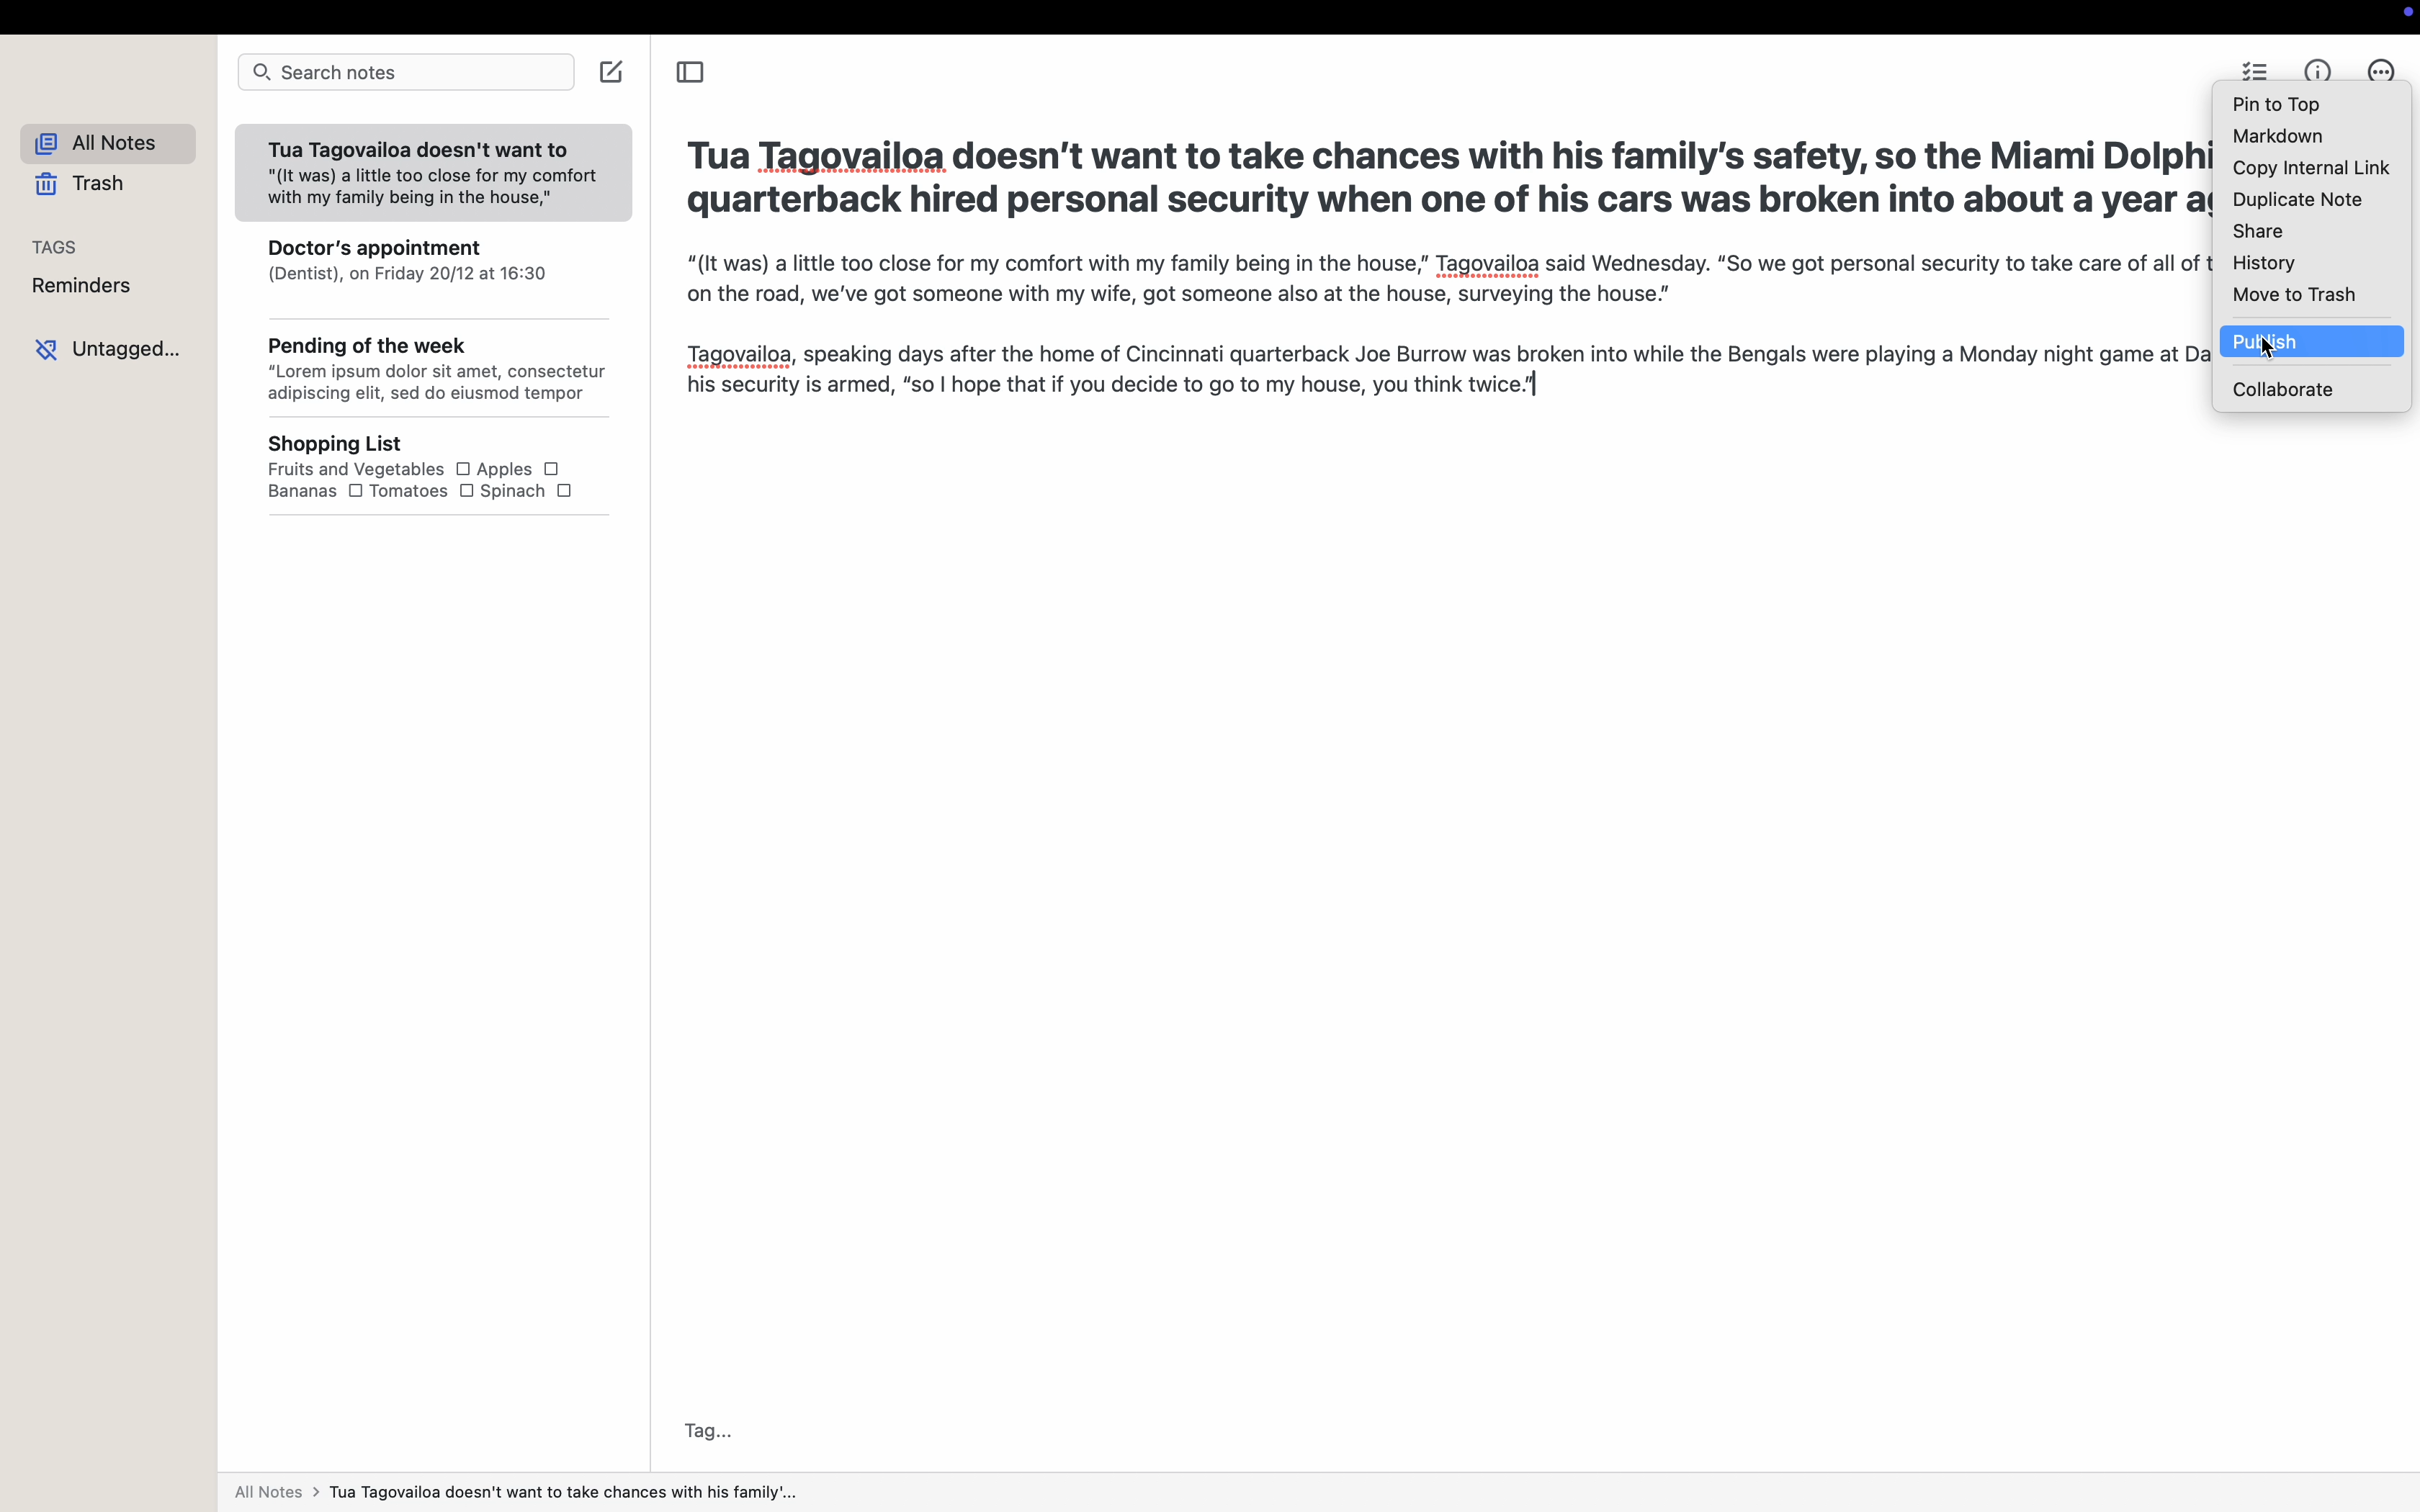 The image size is (2420, 1512). What do you see at coordinates (2320, 68) in the screenshot?
I see `metrics` at bounding box center [2320, 68].